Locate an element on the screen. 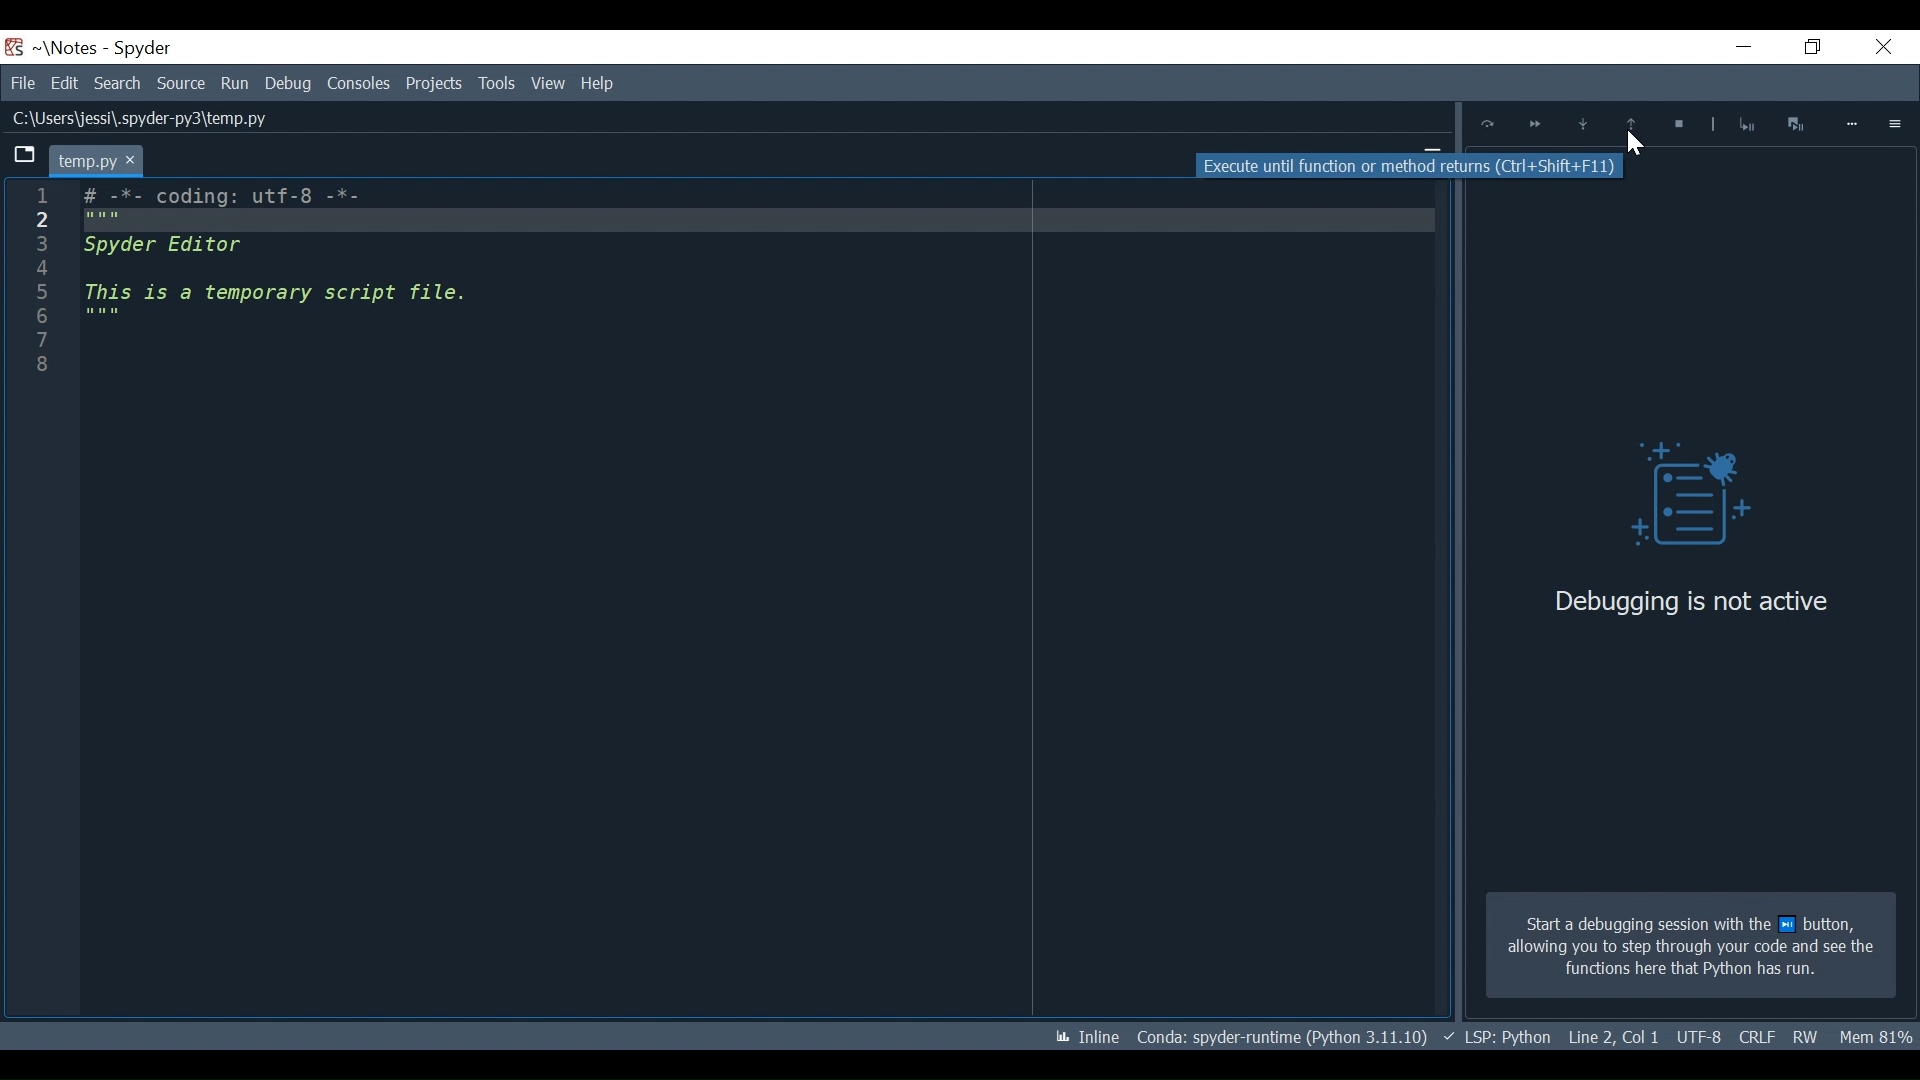  File Permission is located at coordinates (1807, 1036).